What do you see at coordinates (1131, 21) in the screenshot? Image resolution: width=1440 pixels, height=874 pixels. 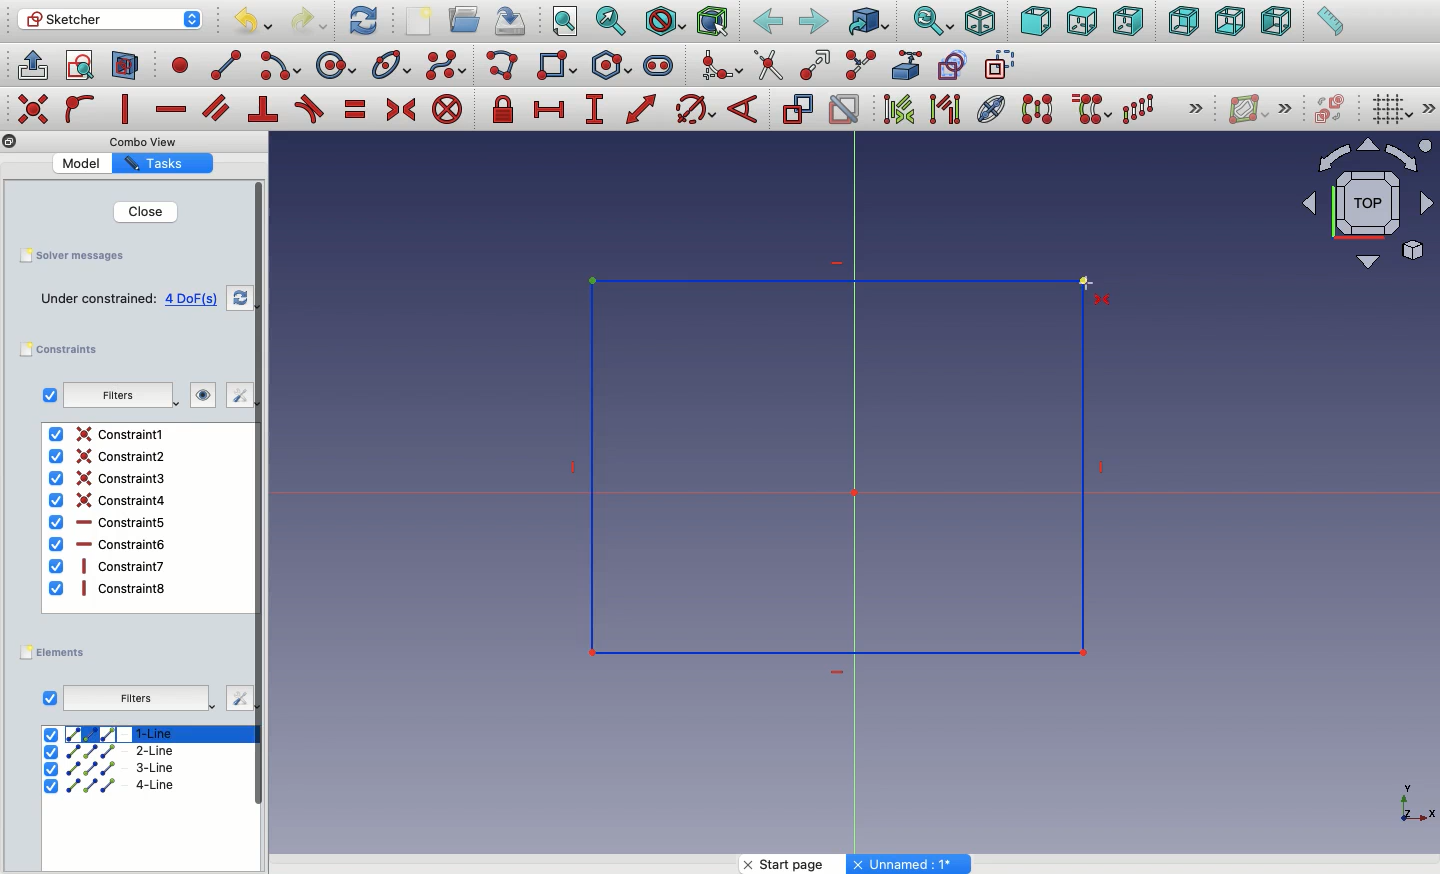 I see `Right` at bounding box center [1131, 21].